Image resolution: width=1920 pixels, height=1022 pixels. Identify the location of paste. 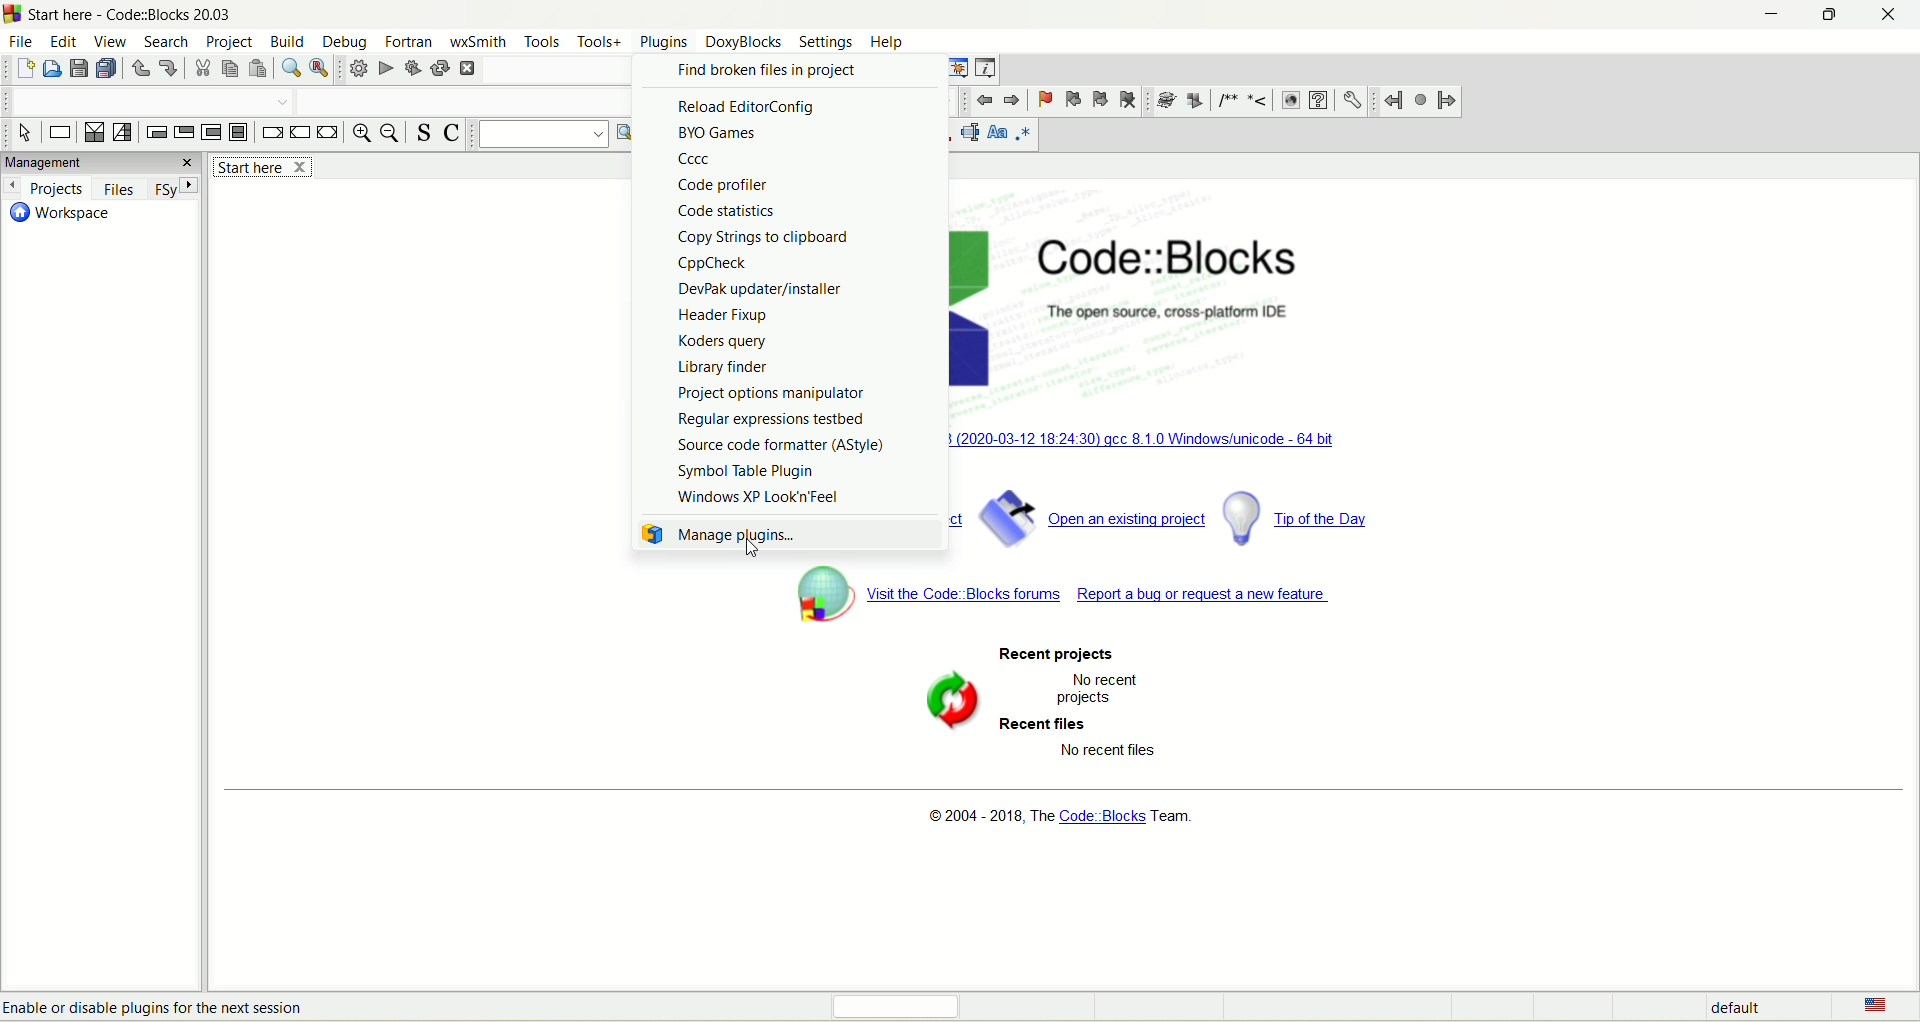
(259, 70).